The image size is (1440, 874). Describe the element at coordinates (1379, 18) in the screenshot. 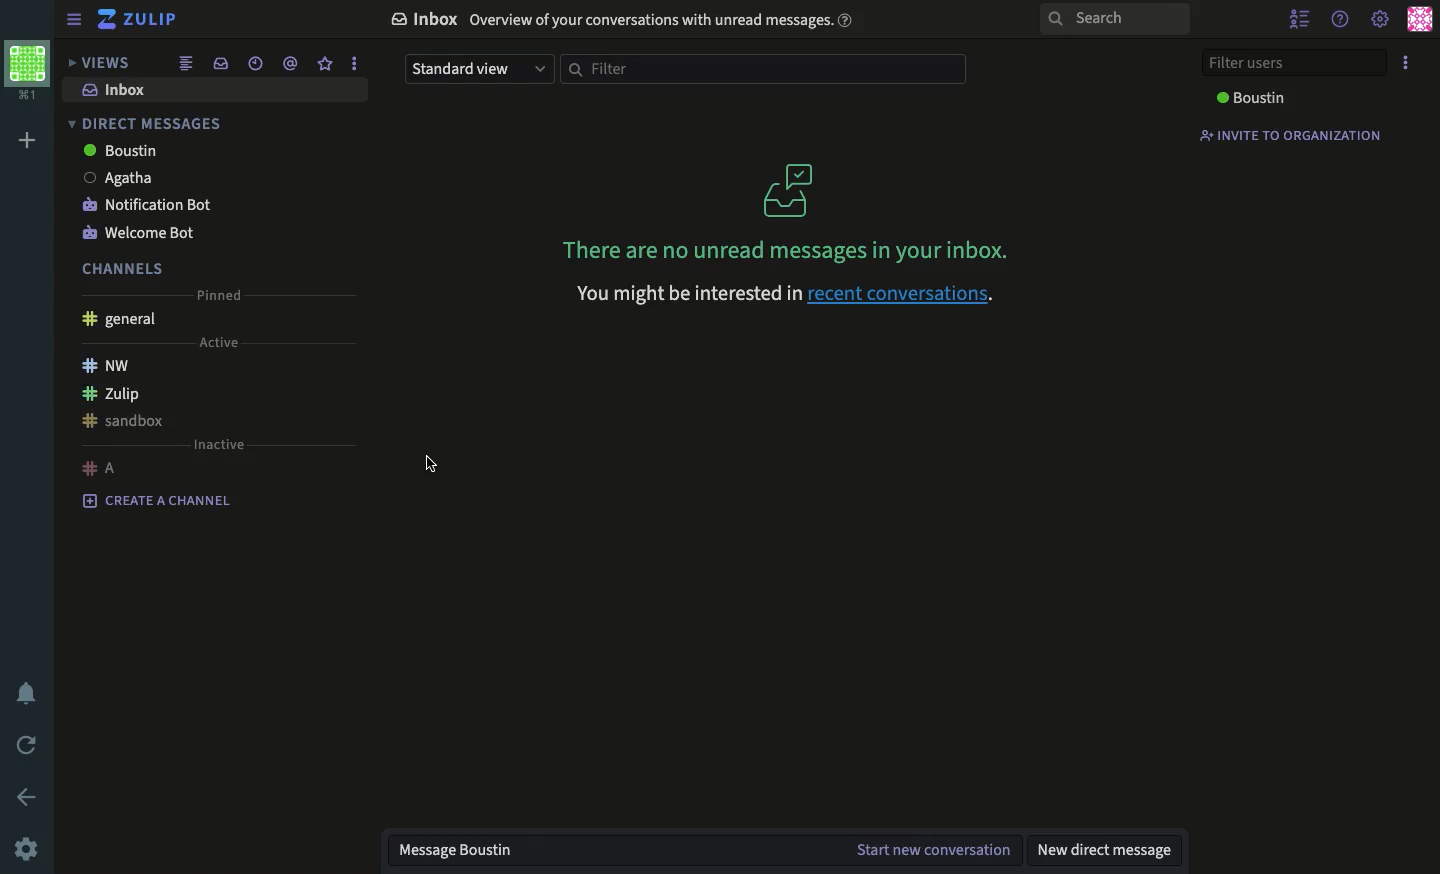

I see `settings` at that location.